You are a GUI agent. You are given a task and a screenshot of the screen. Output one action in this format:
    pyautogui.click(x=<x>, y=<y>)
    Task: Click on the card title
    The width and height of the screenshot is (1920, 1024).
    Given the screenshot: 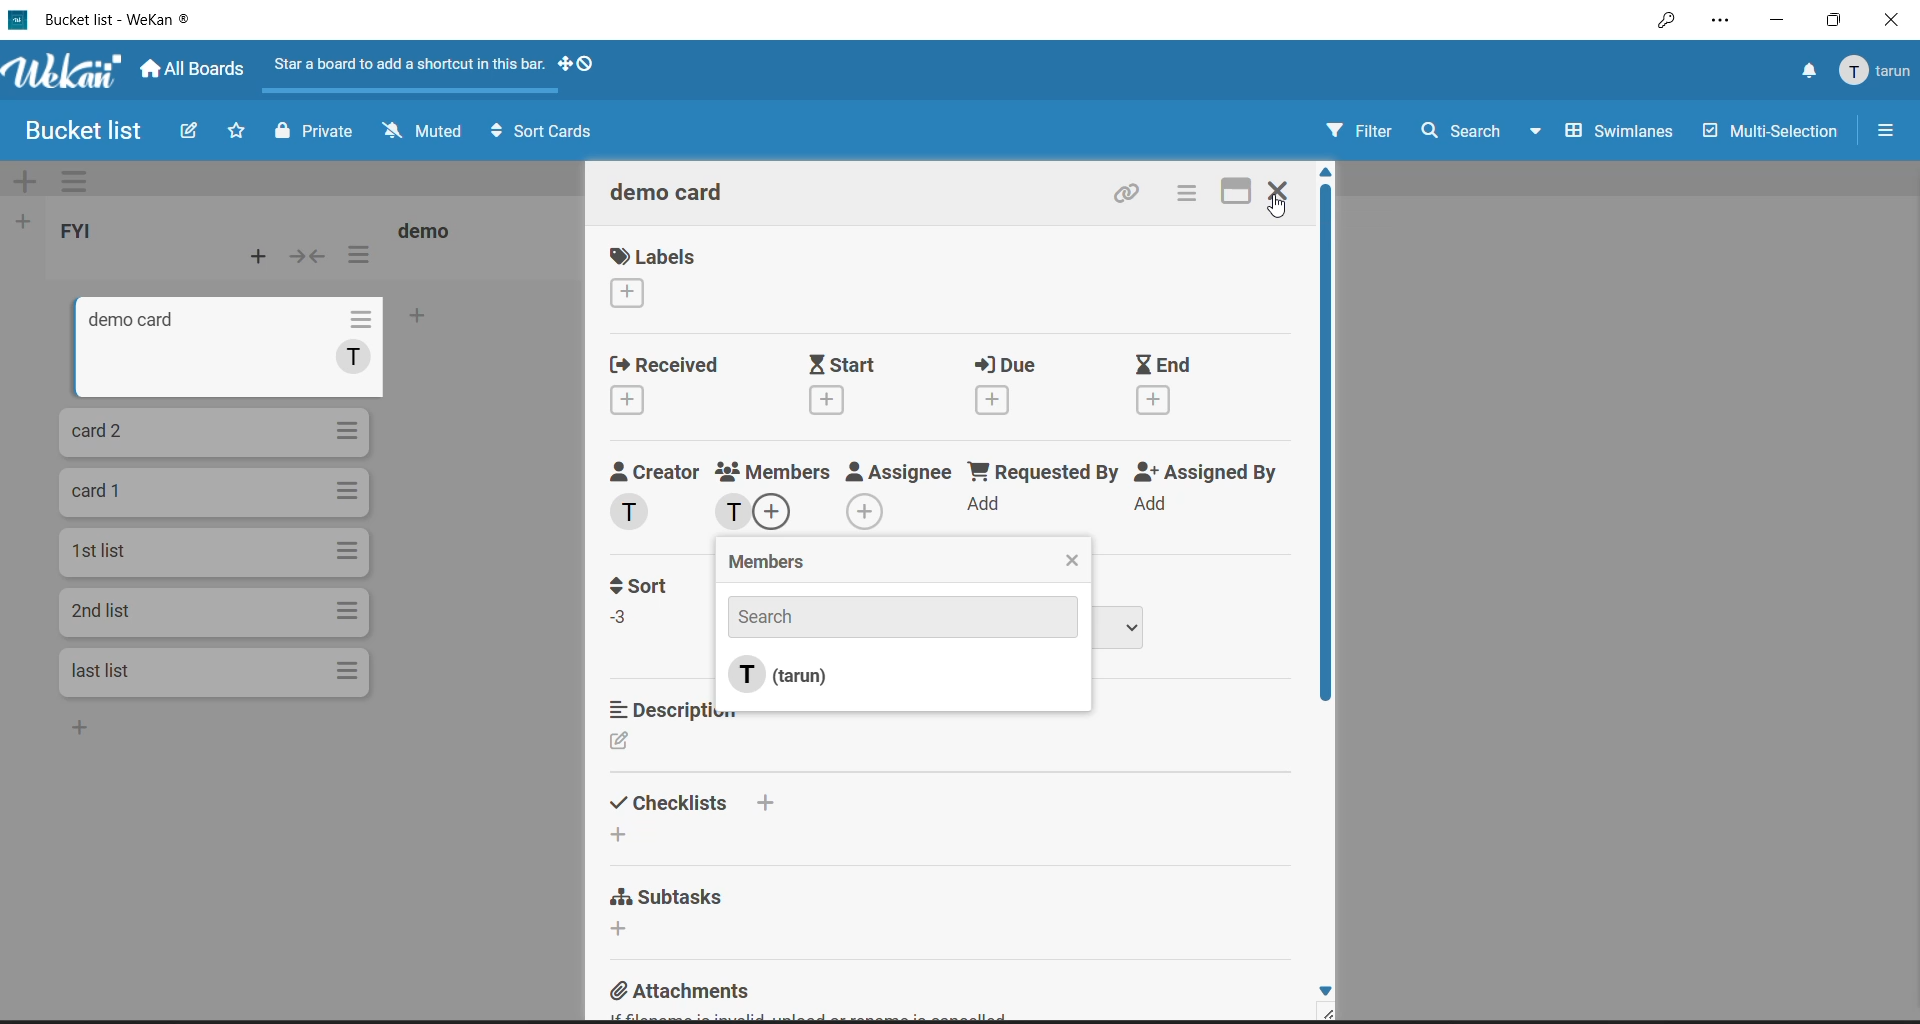 What is the action you would take?
    pyautogui.click(x=120, y=324)
    